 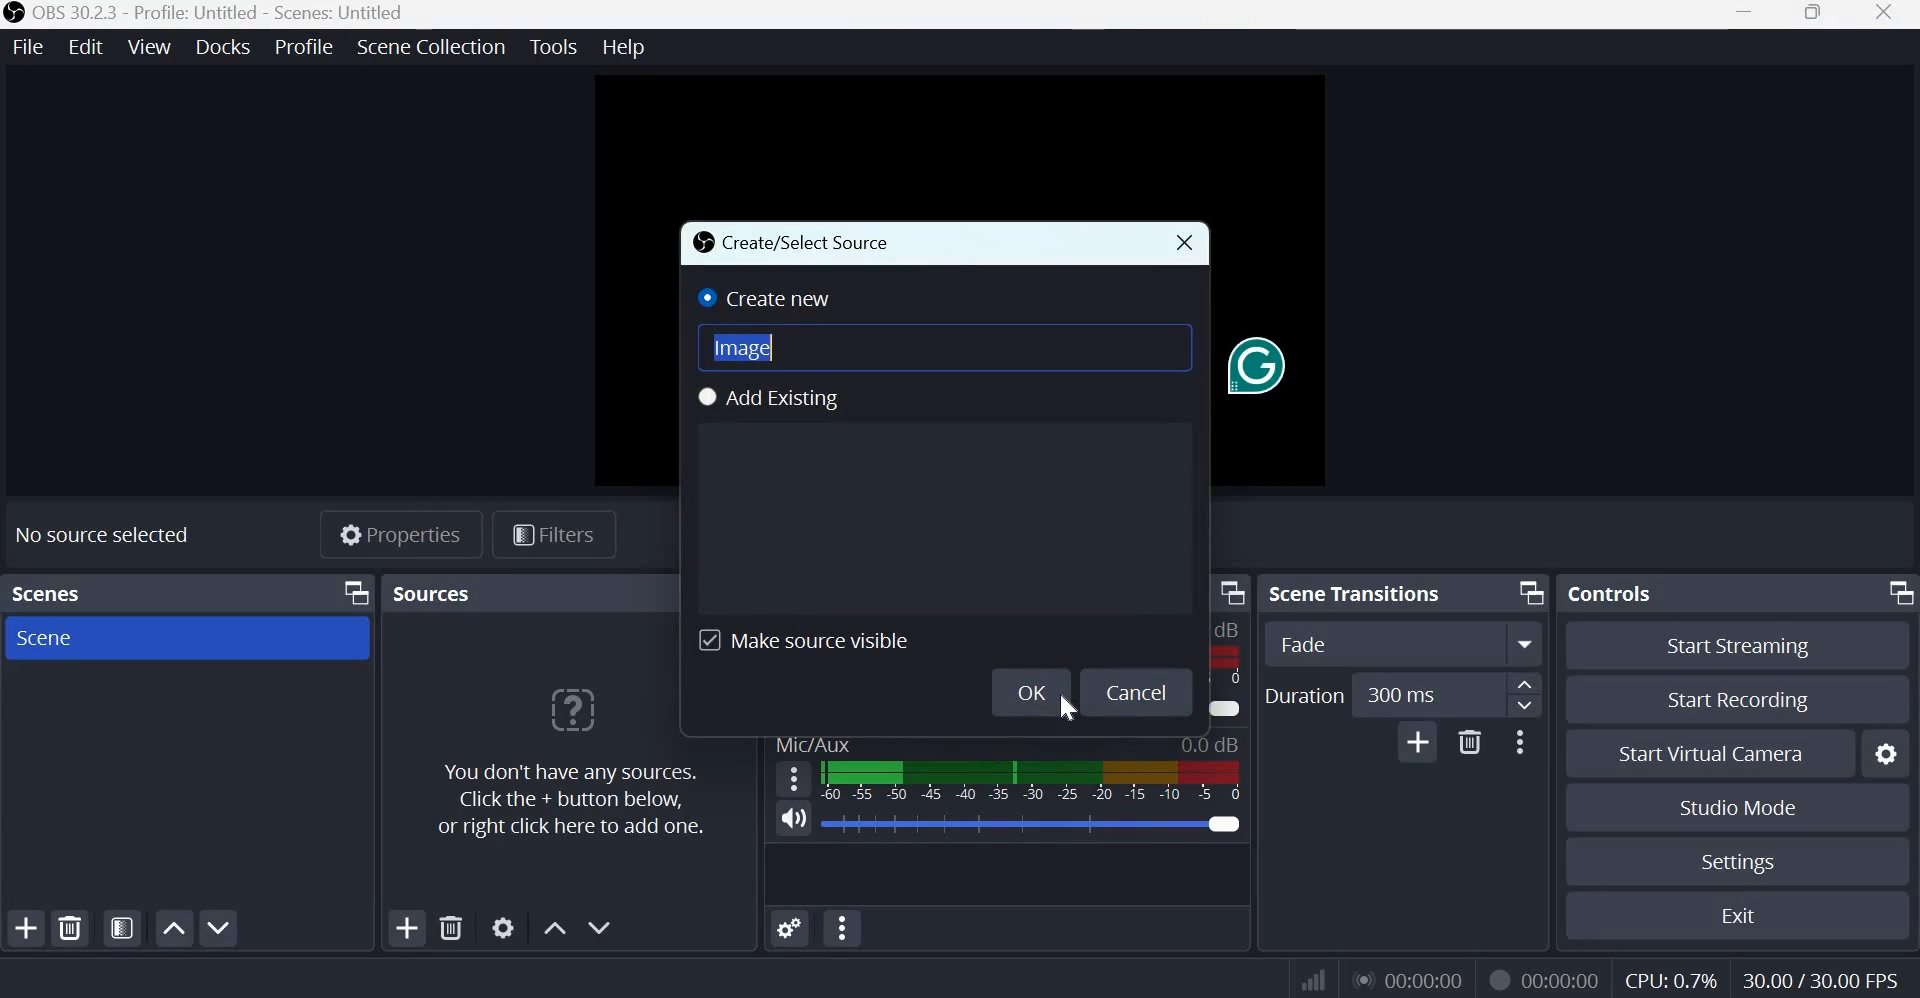 I want to click on Audio Mixer Menu, so click(x=844, y=929).